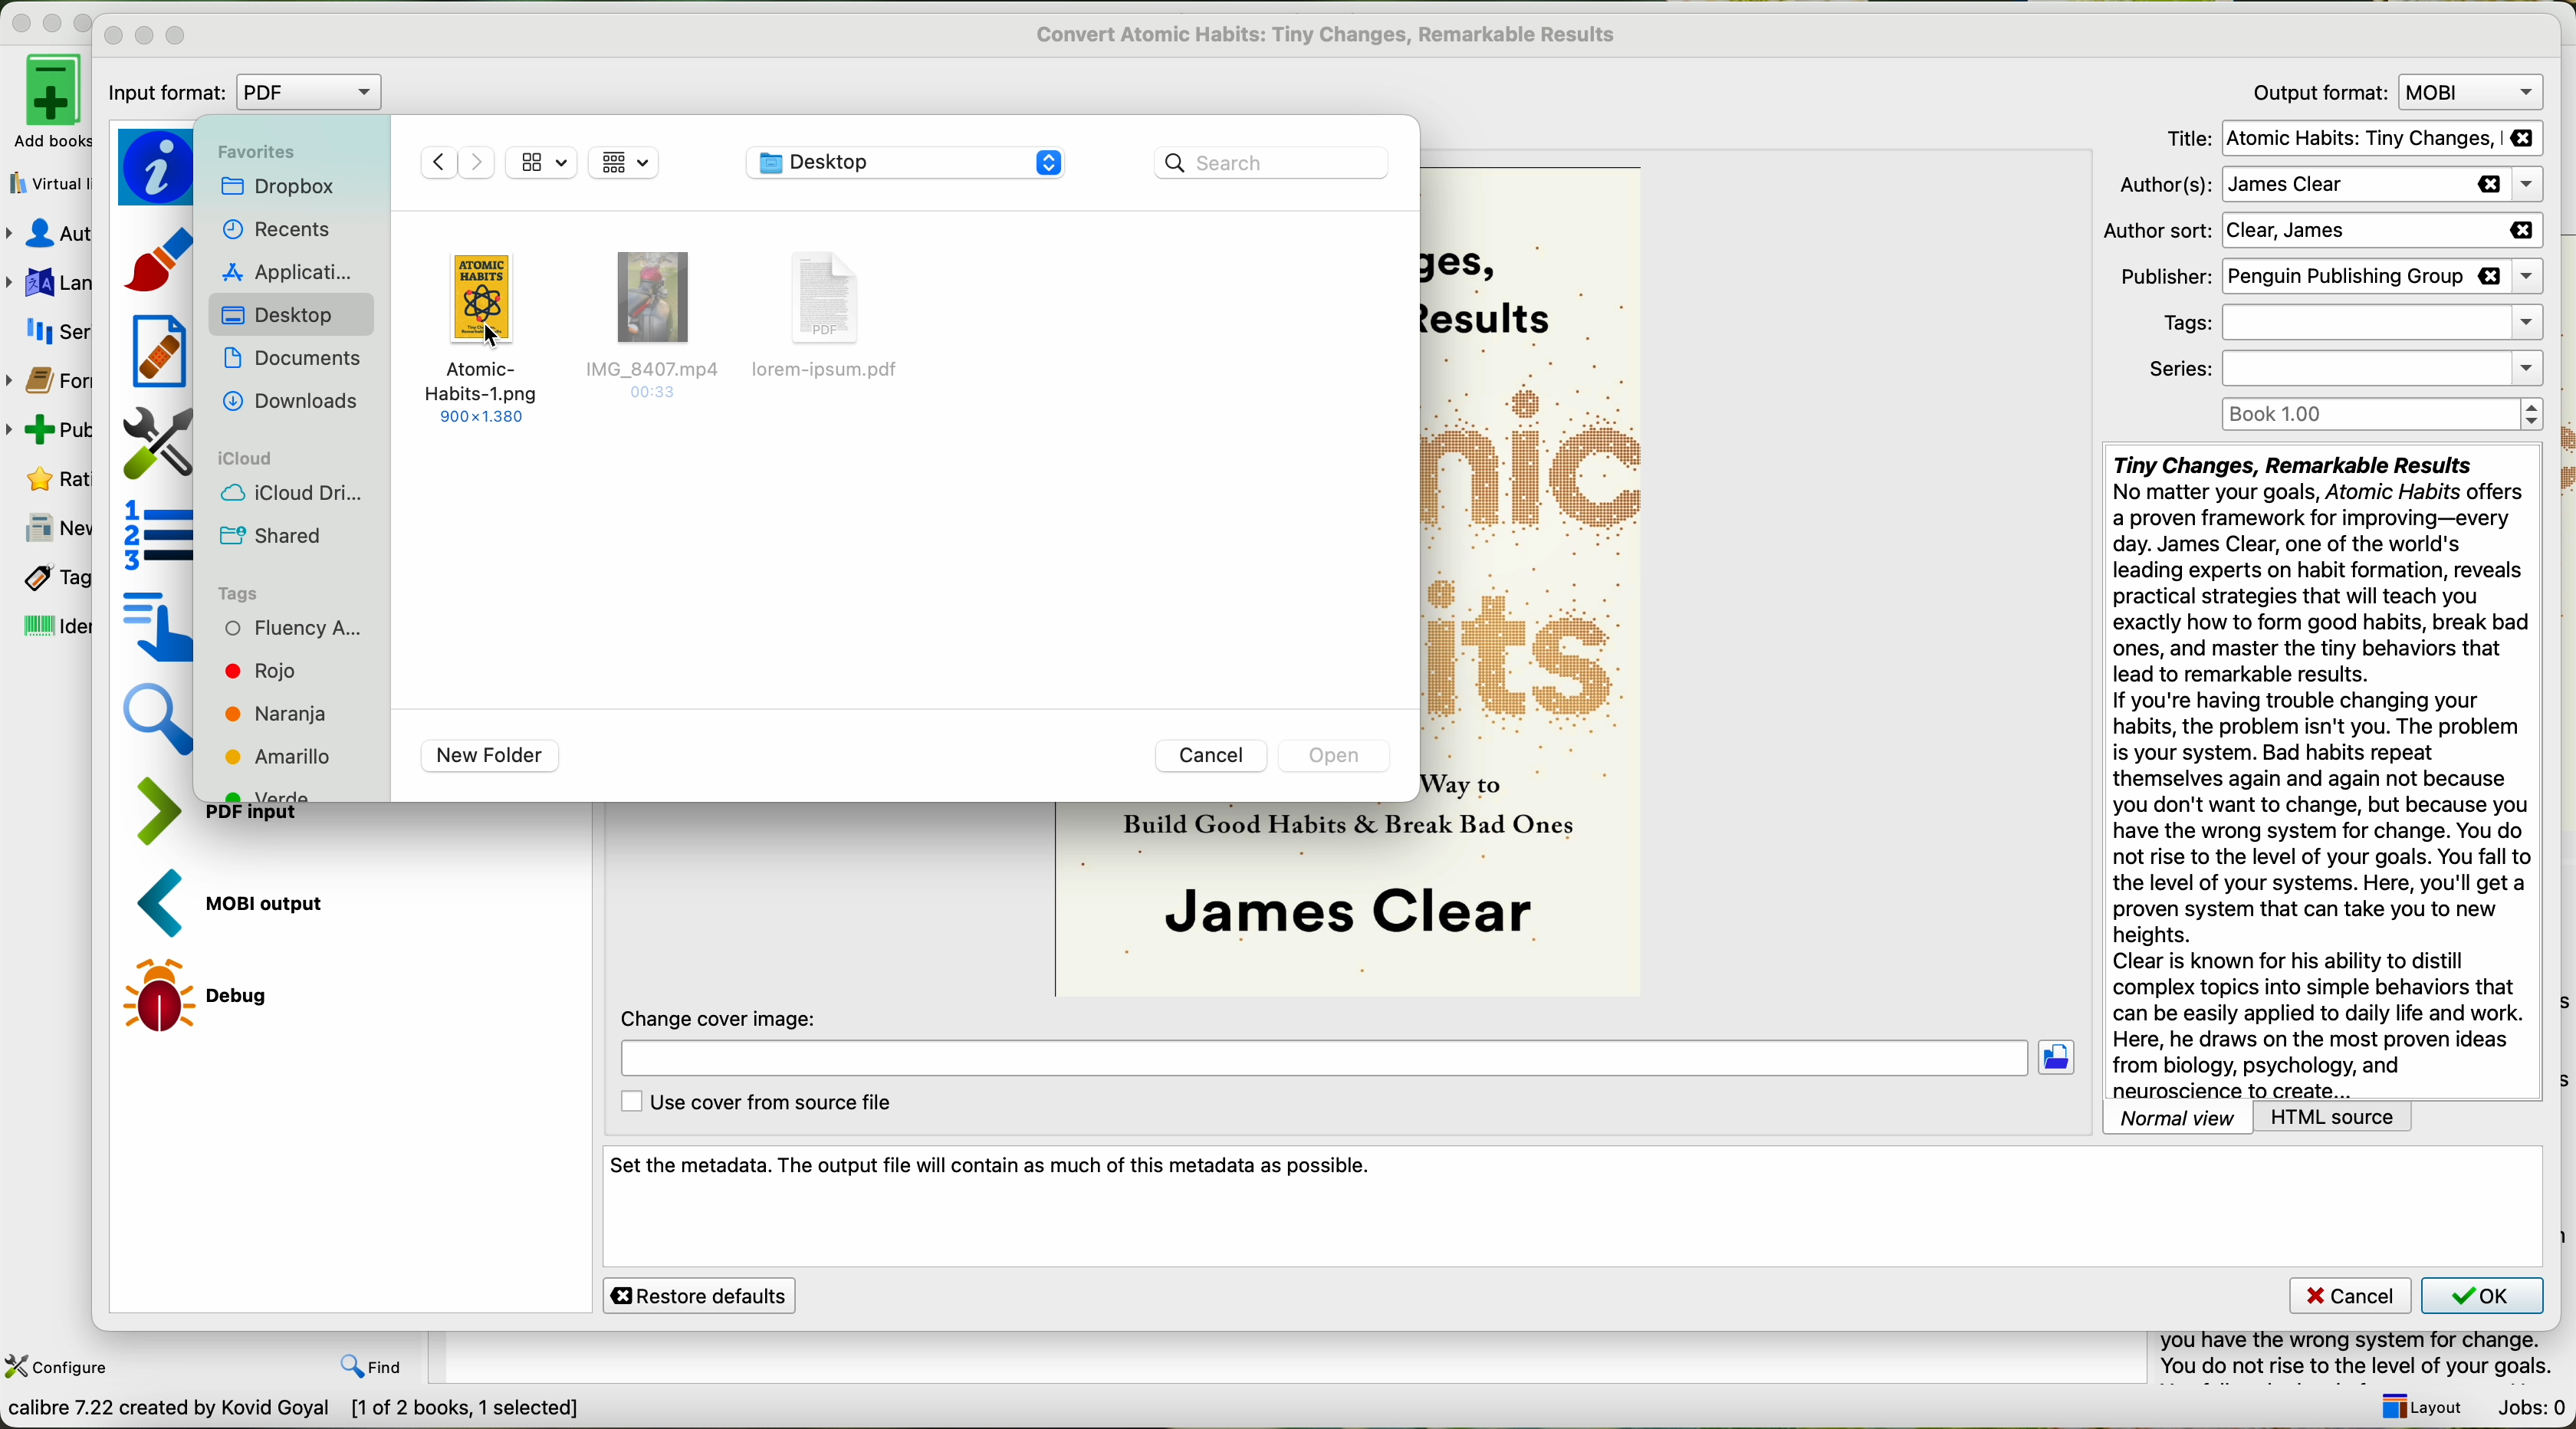 This screenshot has height=1429, width=2576. Describe the element at coordinates (904, 164) in the screenshot. I see `location` at that location.